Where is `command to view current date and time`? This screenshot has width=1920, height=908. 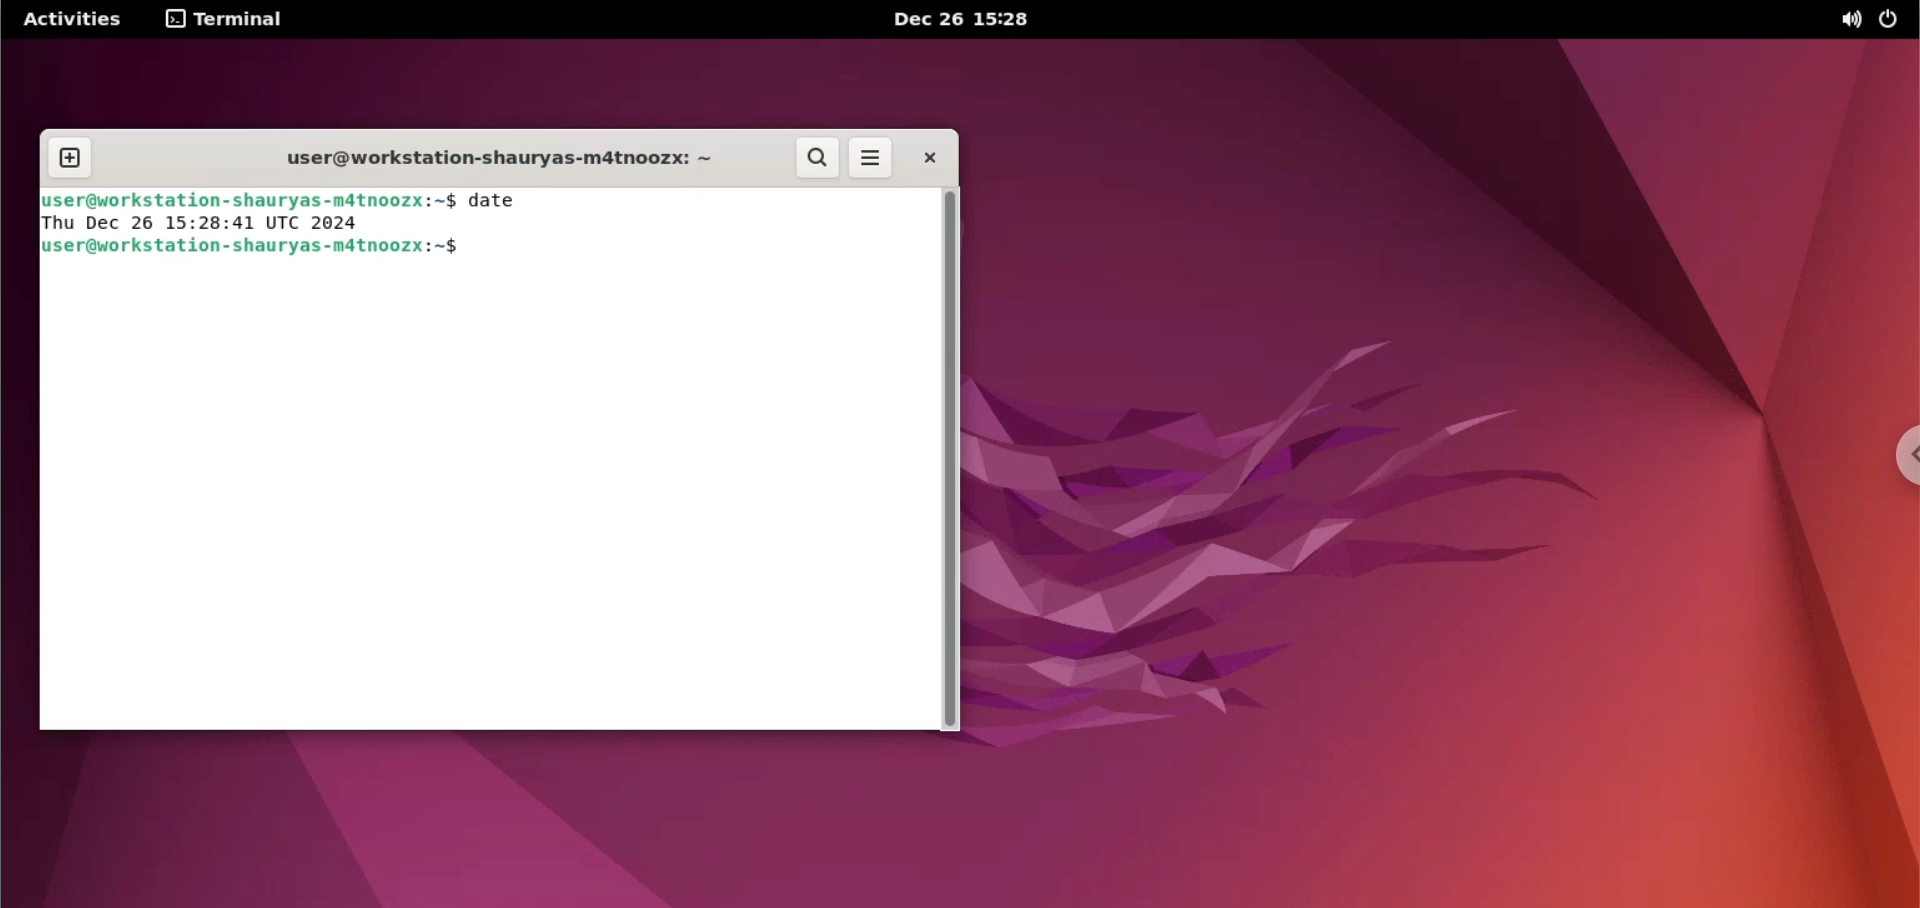
command to view current date and time is located at coordinates (495, 202).